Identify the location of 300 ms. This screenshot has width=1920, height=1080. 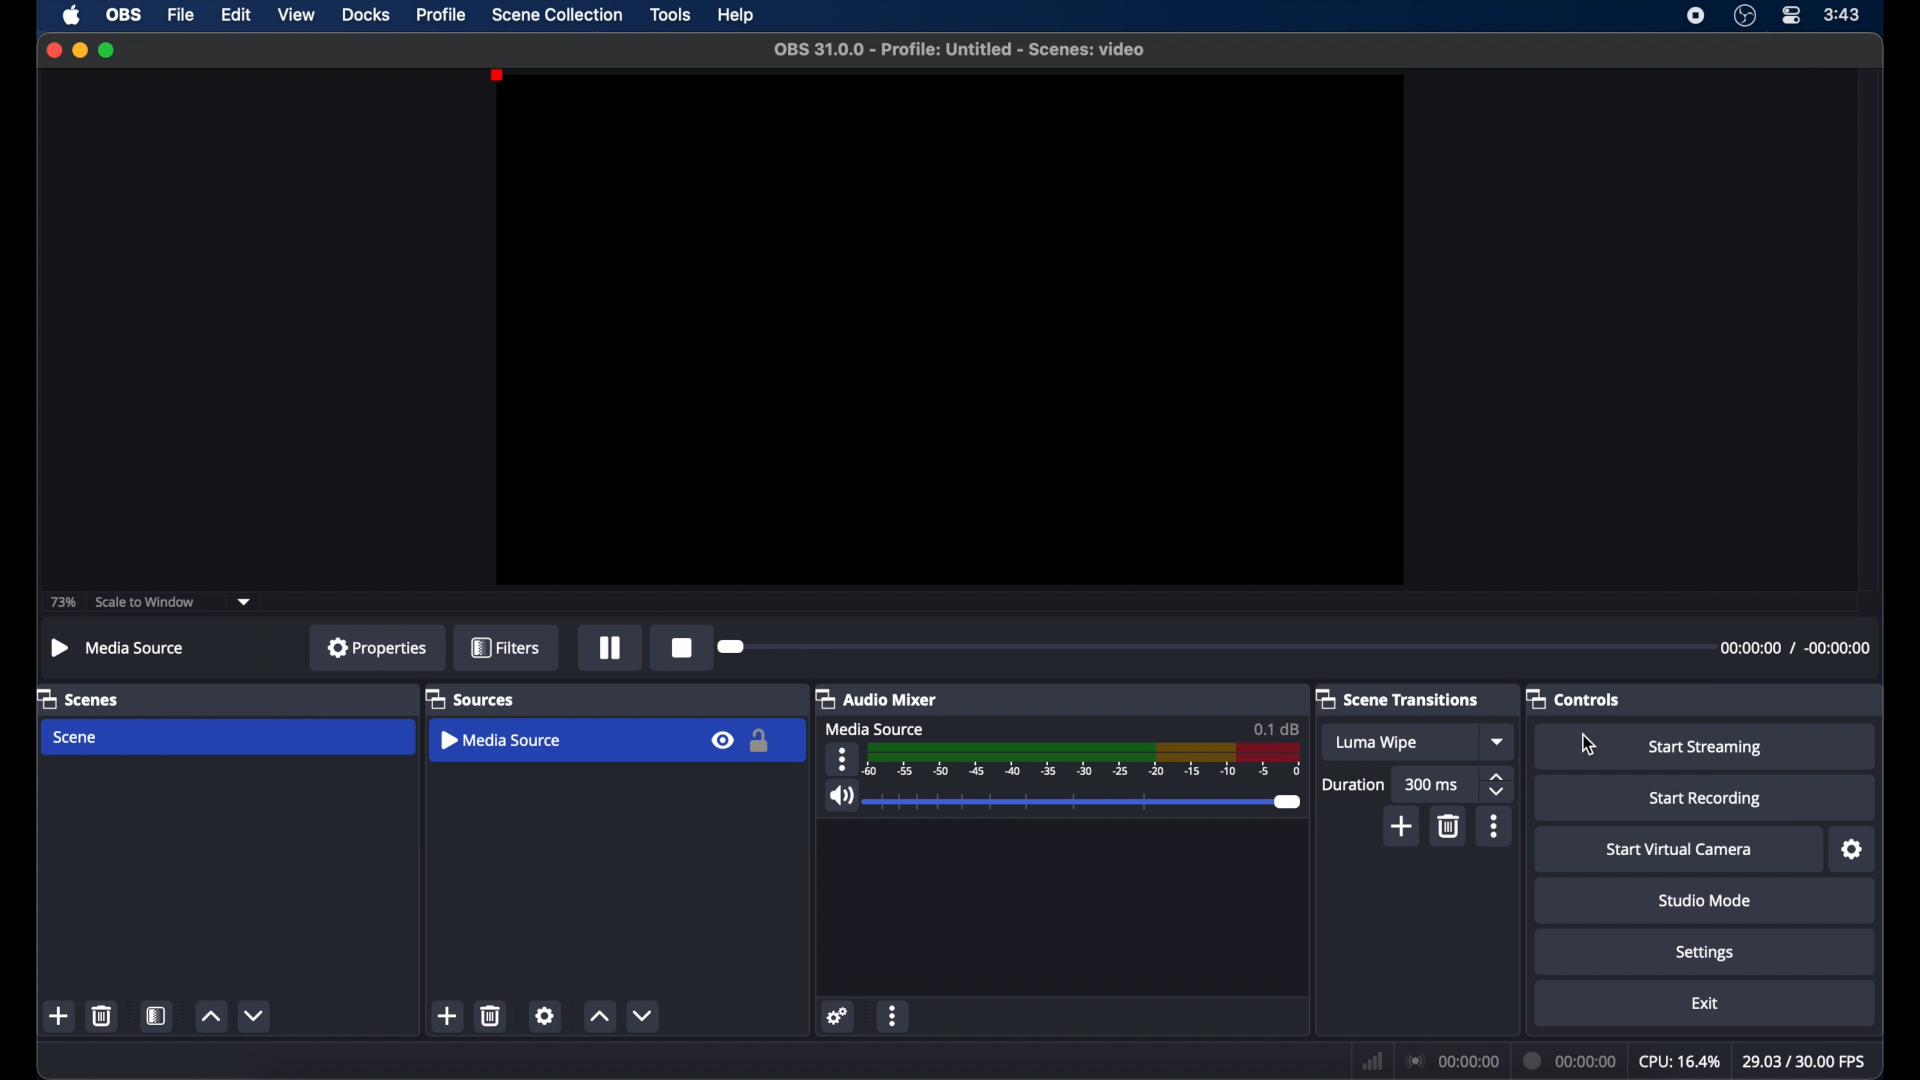
(1434, 783).